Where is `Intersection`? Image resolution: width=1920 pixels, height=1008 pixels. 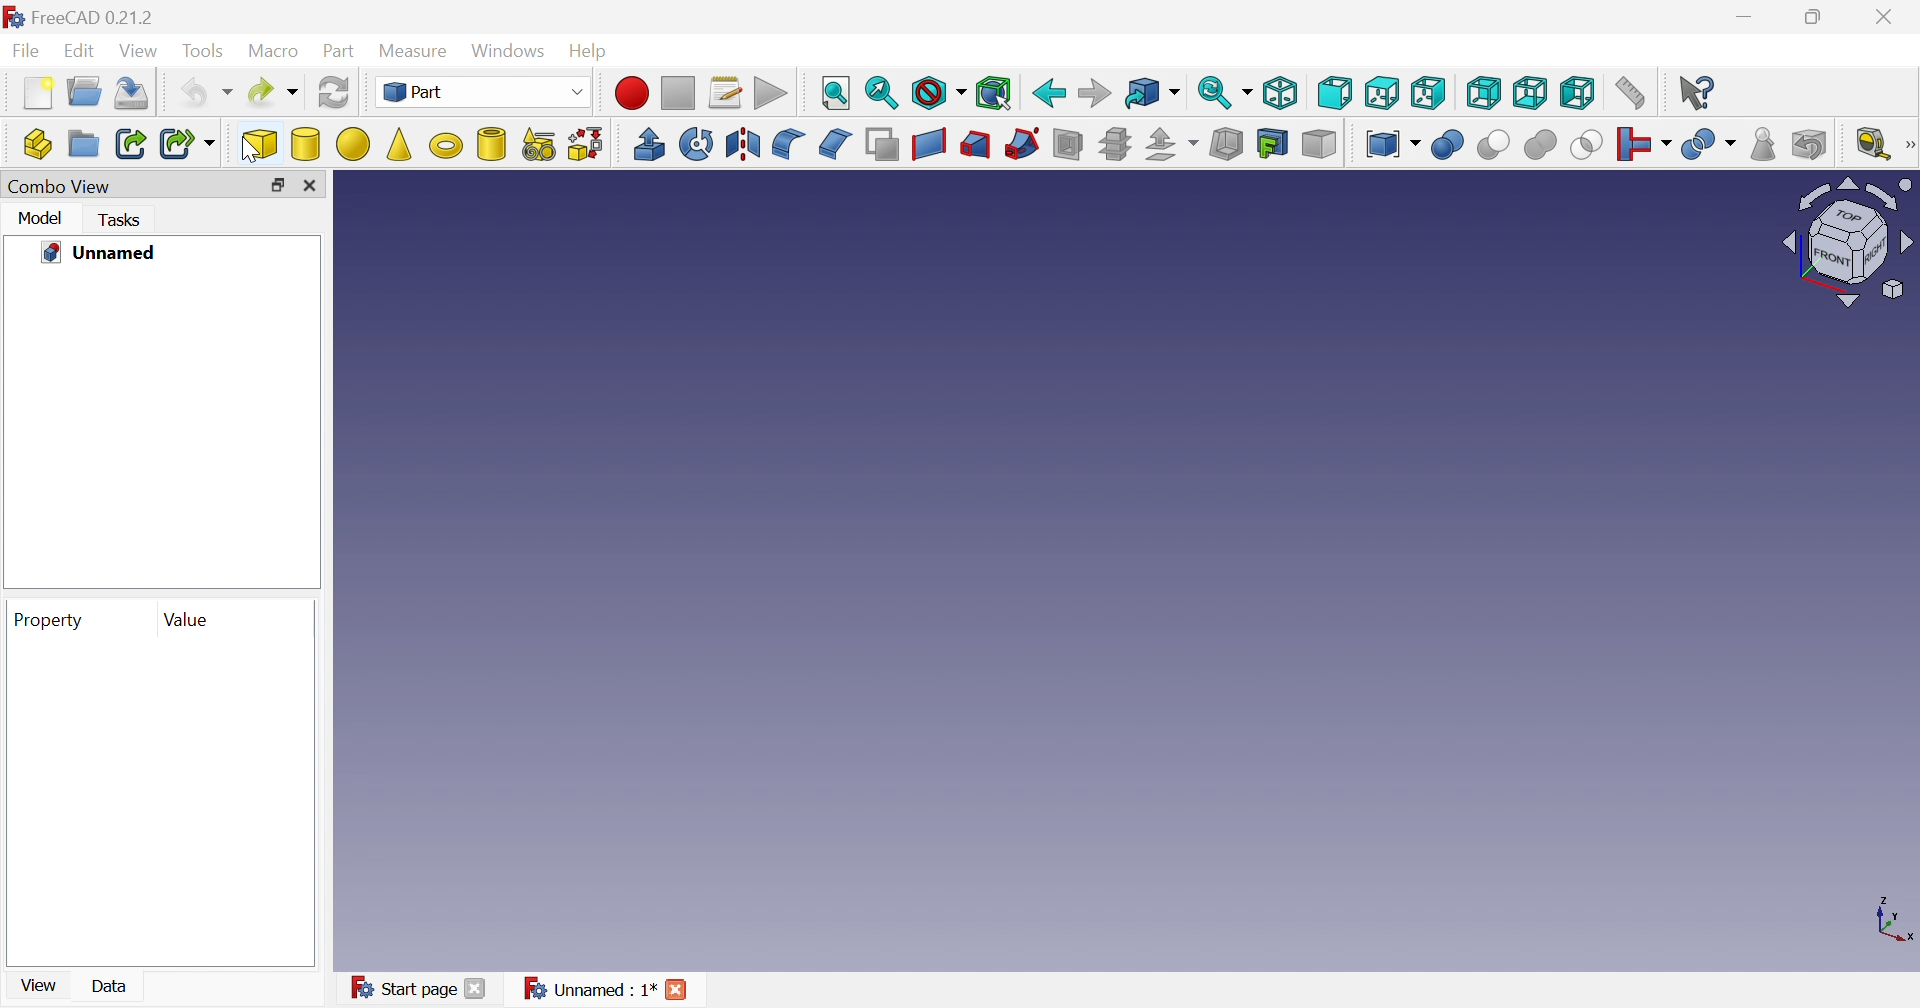
Intersection is located at coordinates (1587, 145).